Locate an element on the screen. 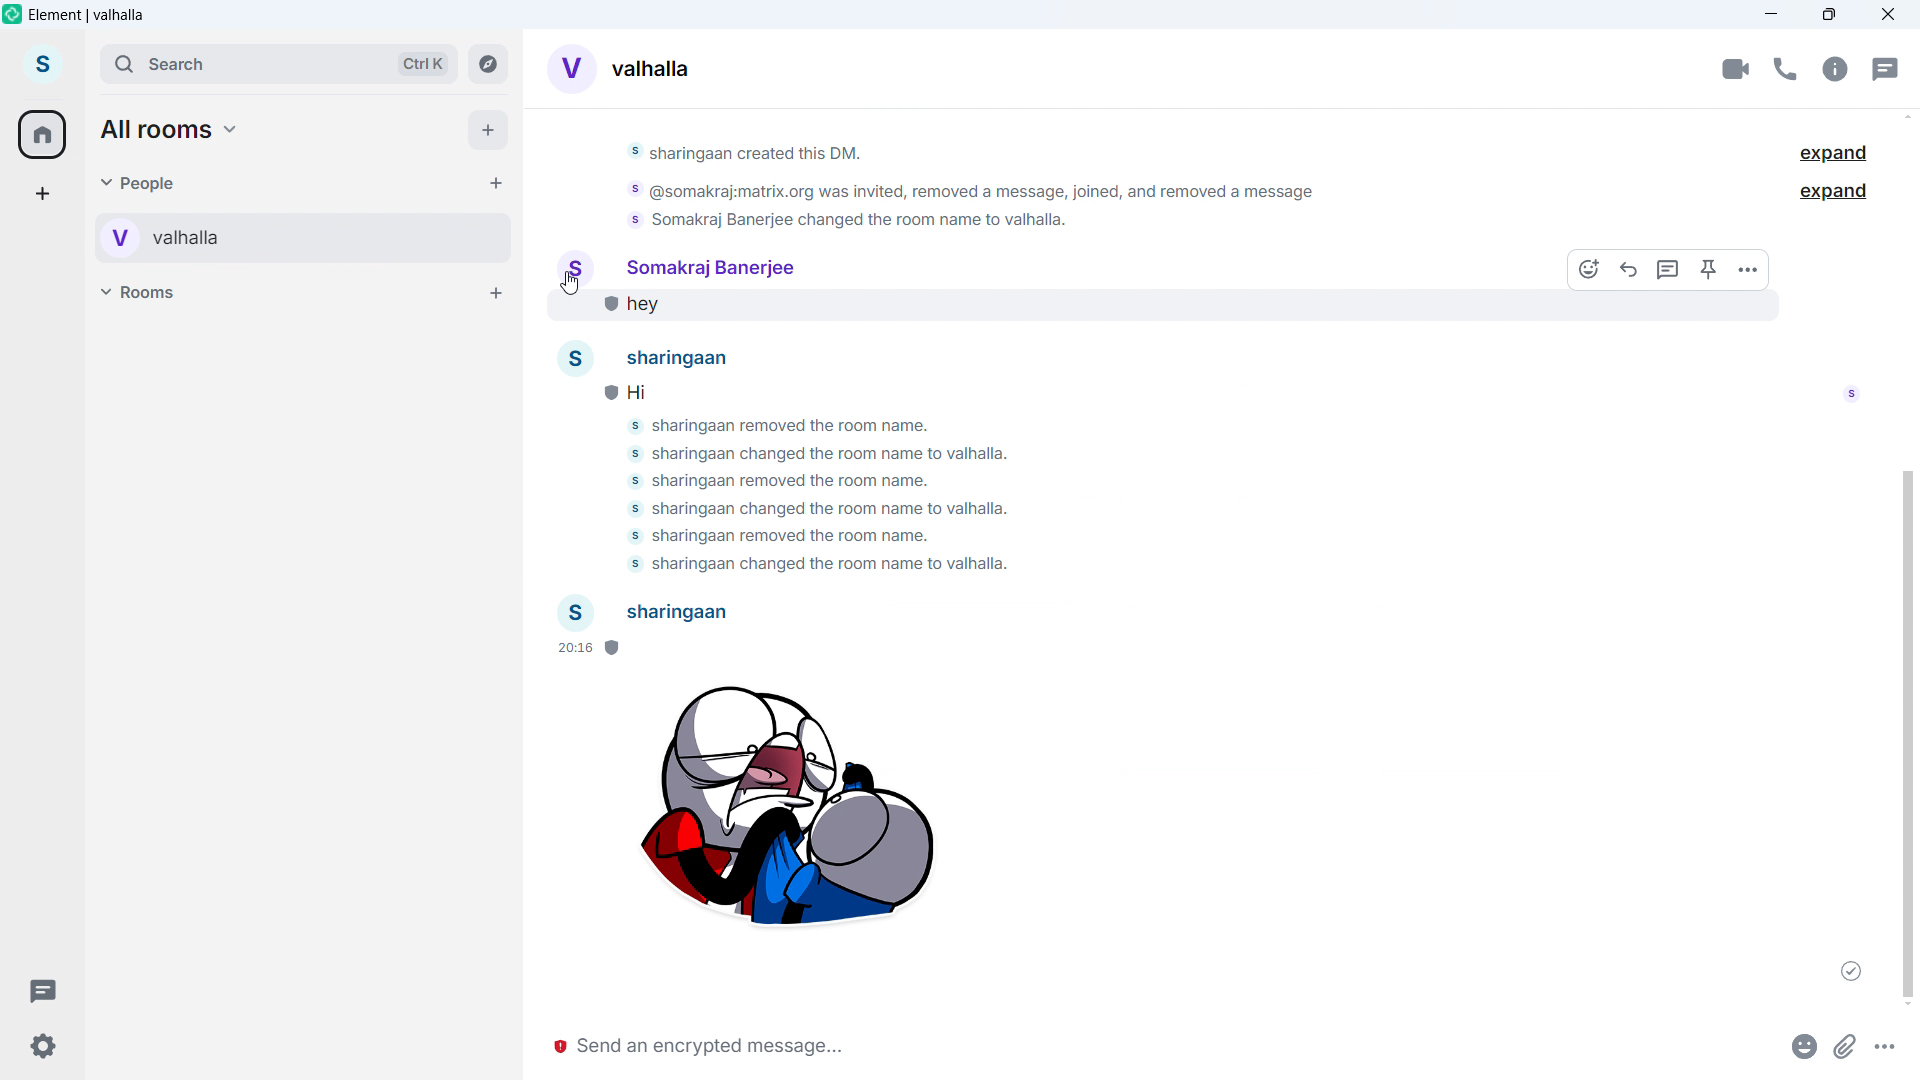 This screenshot has height=1080, width=1920. Search is located at coordinates (278, 64).